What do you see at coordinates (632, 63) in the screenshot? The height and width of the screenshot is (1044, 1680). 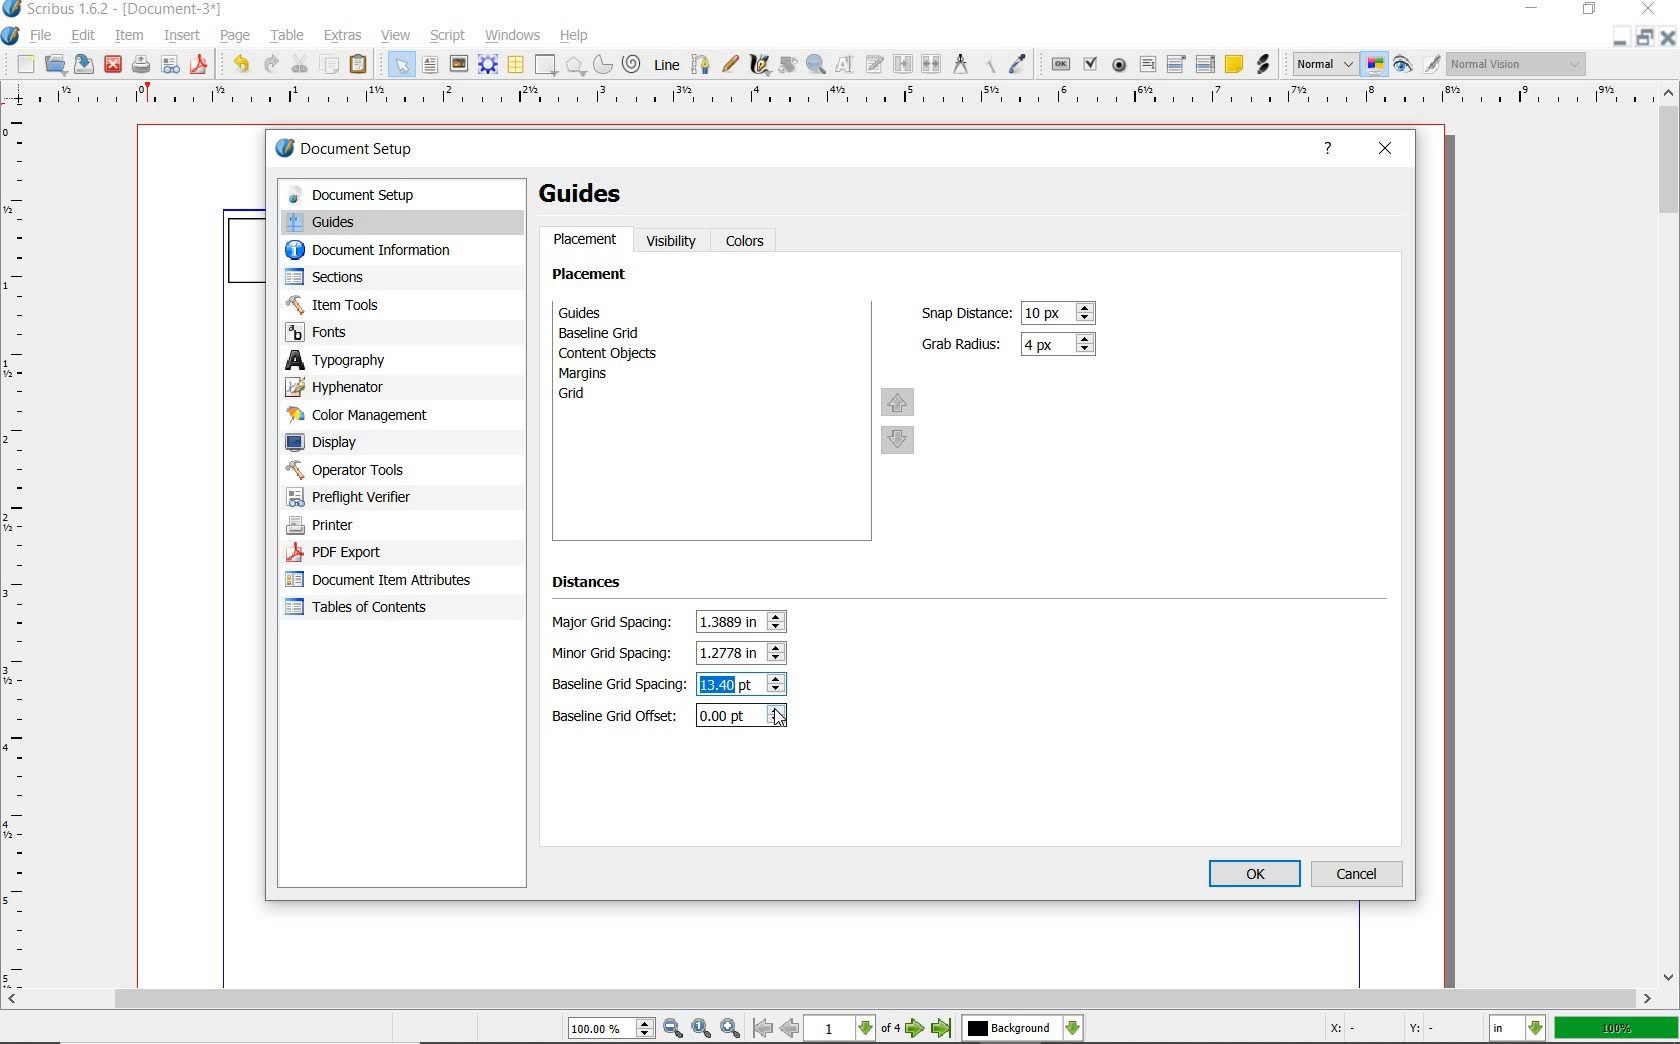 I see `spiral` at bounding box center [632, 63].